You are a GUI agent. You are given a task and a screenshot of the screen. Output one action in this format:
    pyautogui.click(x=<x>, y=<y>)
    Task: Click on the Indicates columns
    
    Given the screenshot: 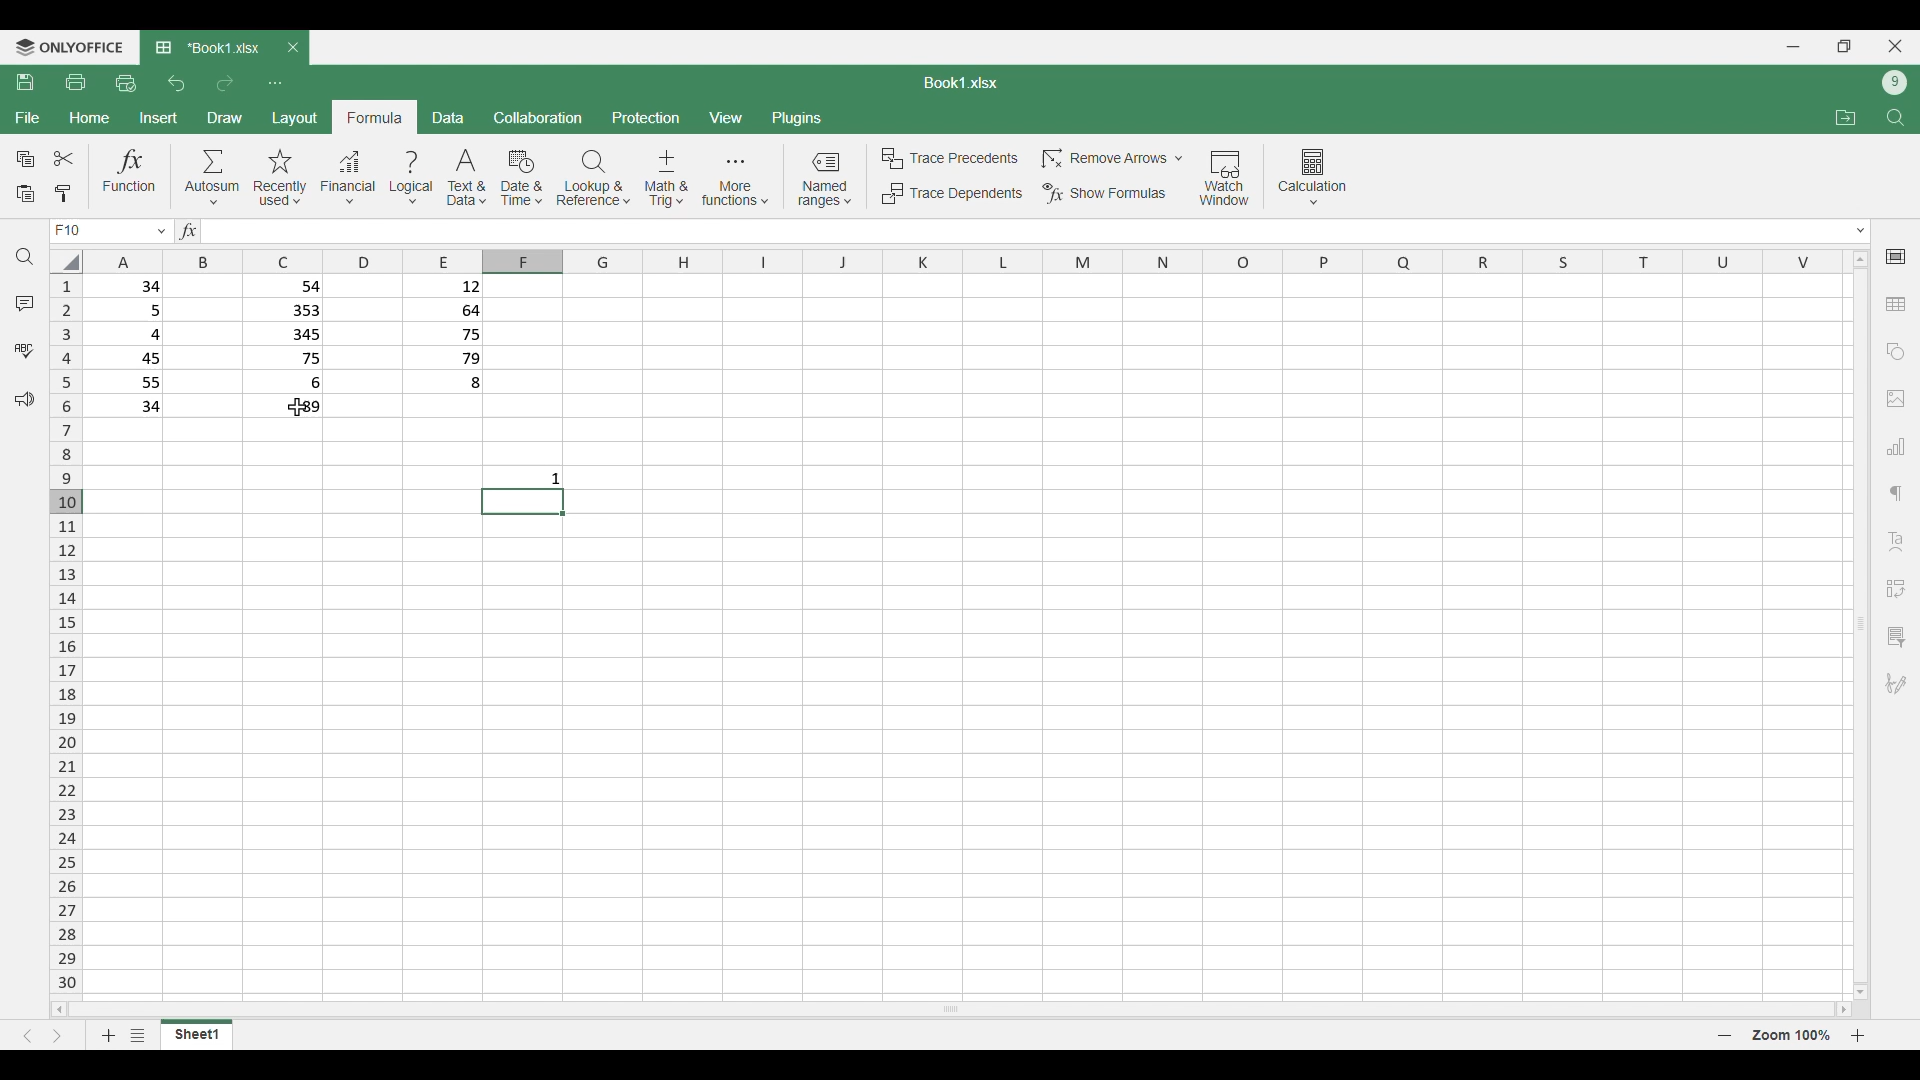 What is the action you would take?
    pyautogui.click(x=958, y=262)
    